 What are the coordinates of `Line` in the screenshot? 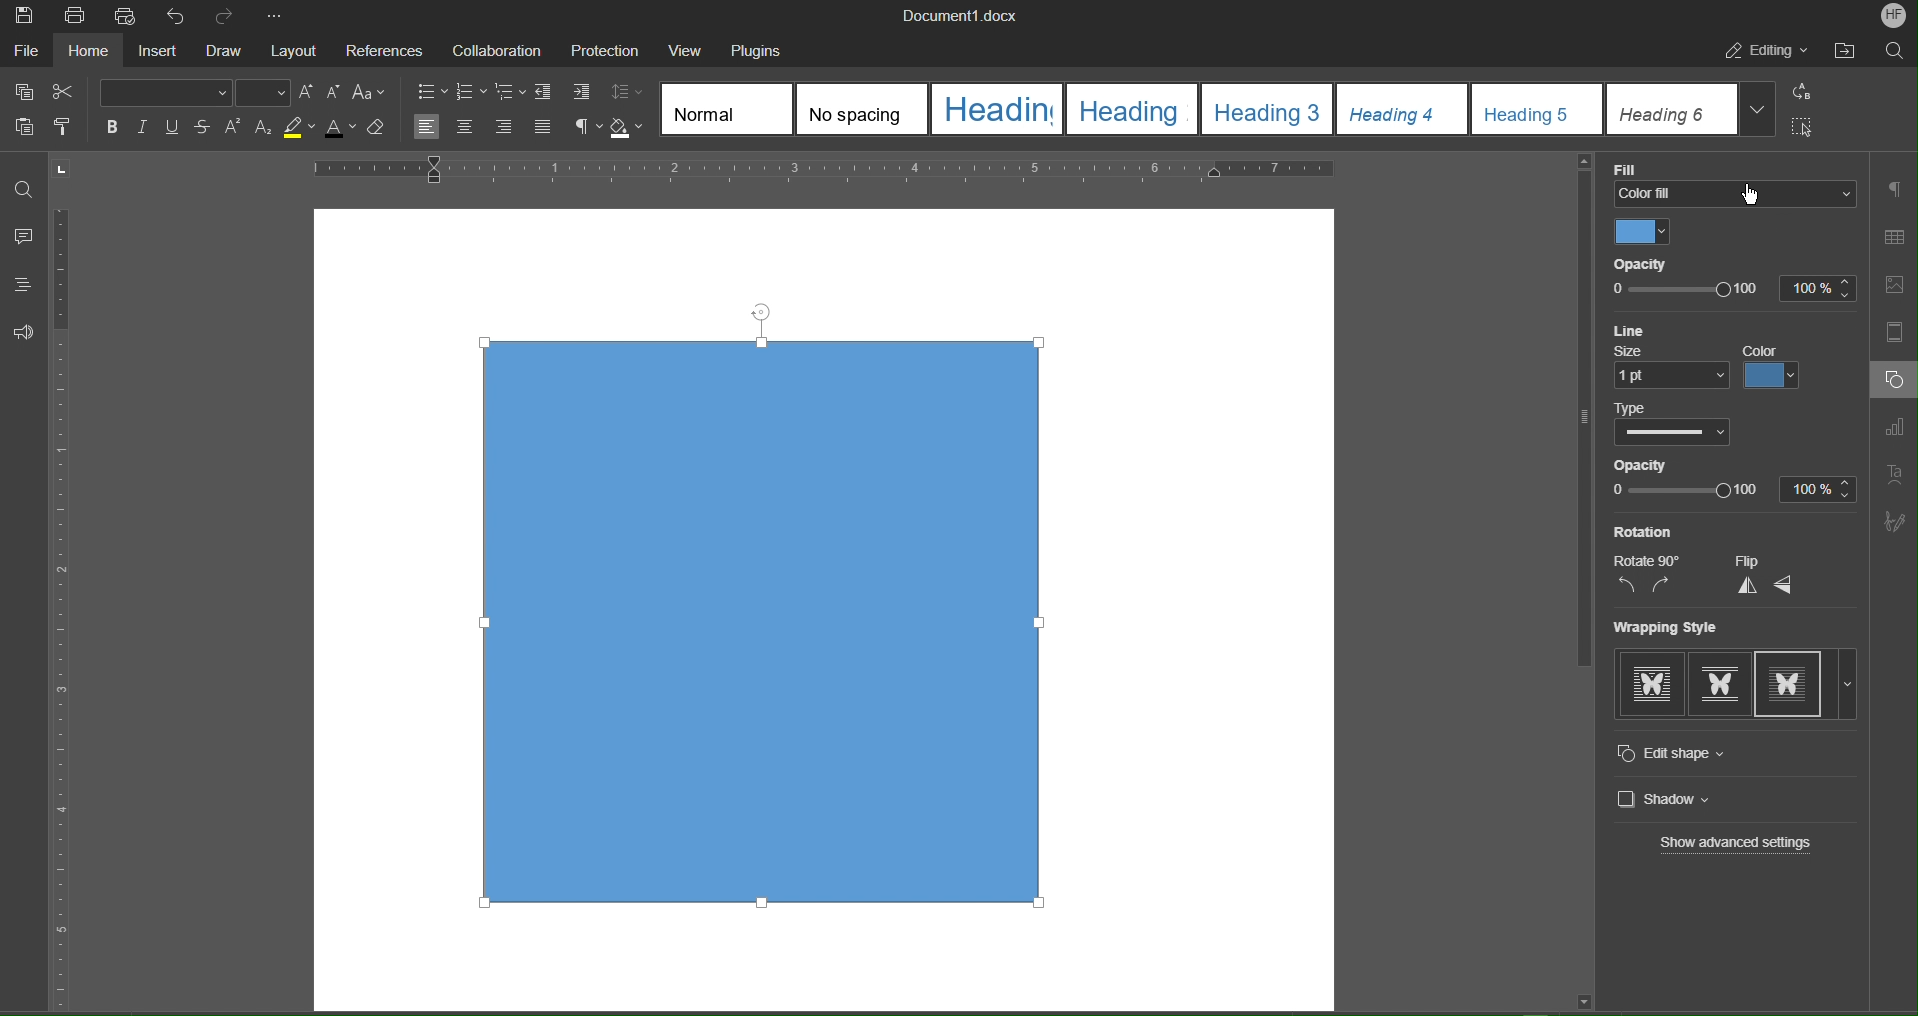 It's located at (1633, 328).